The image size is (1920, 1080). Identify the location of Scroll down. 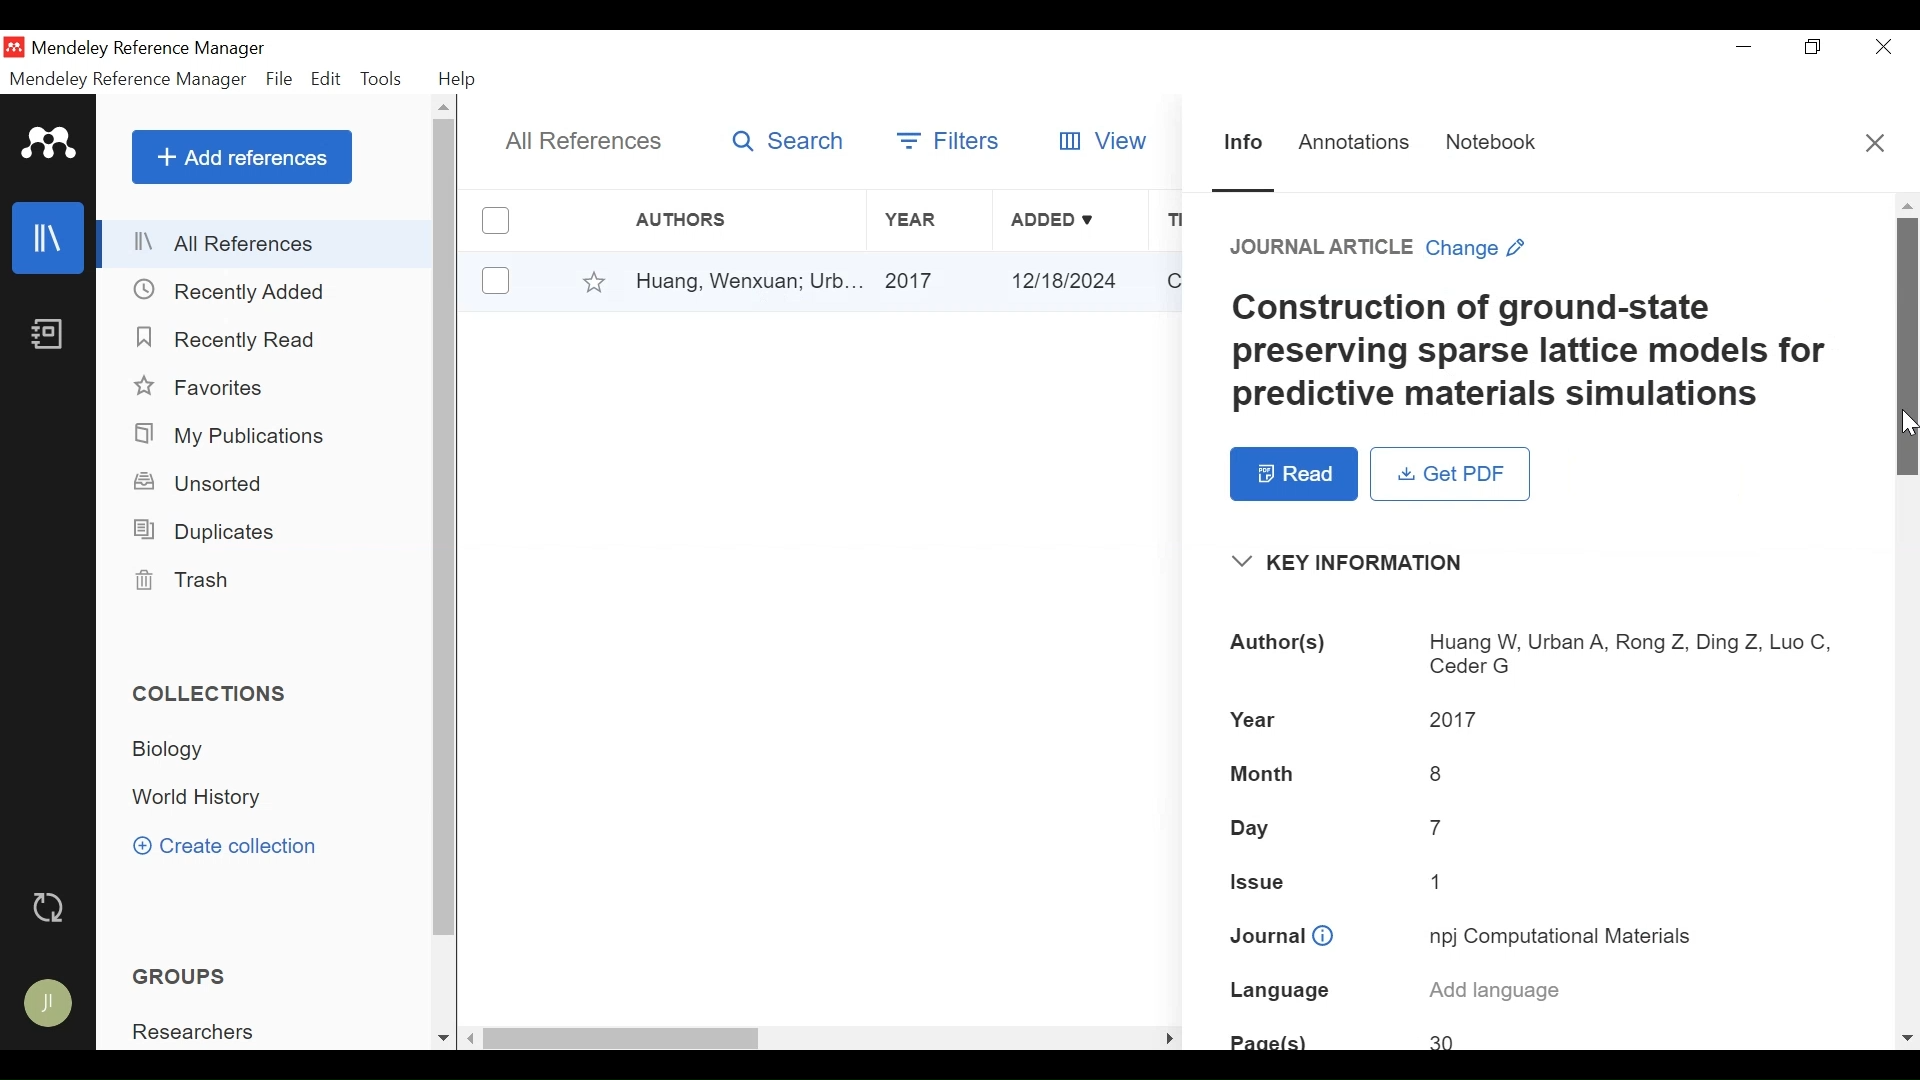
(1906, 1037).